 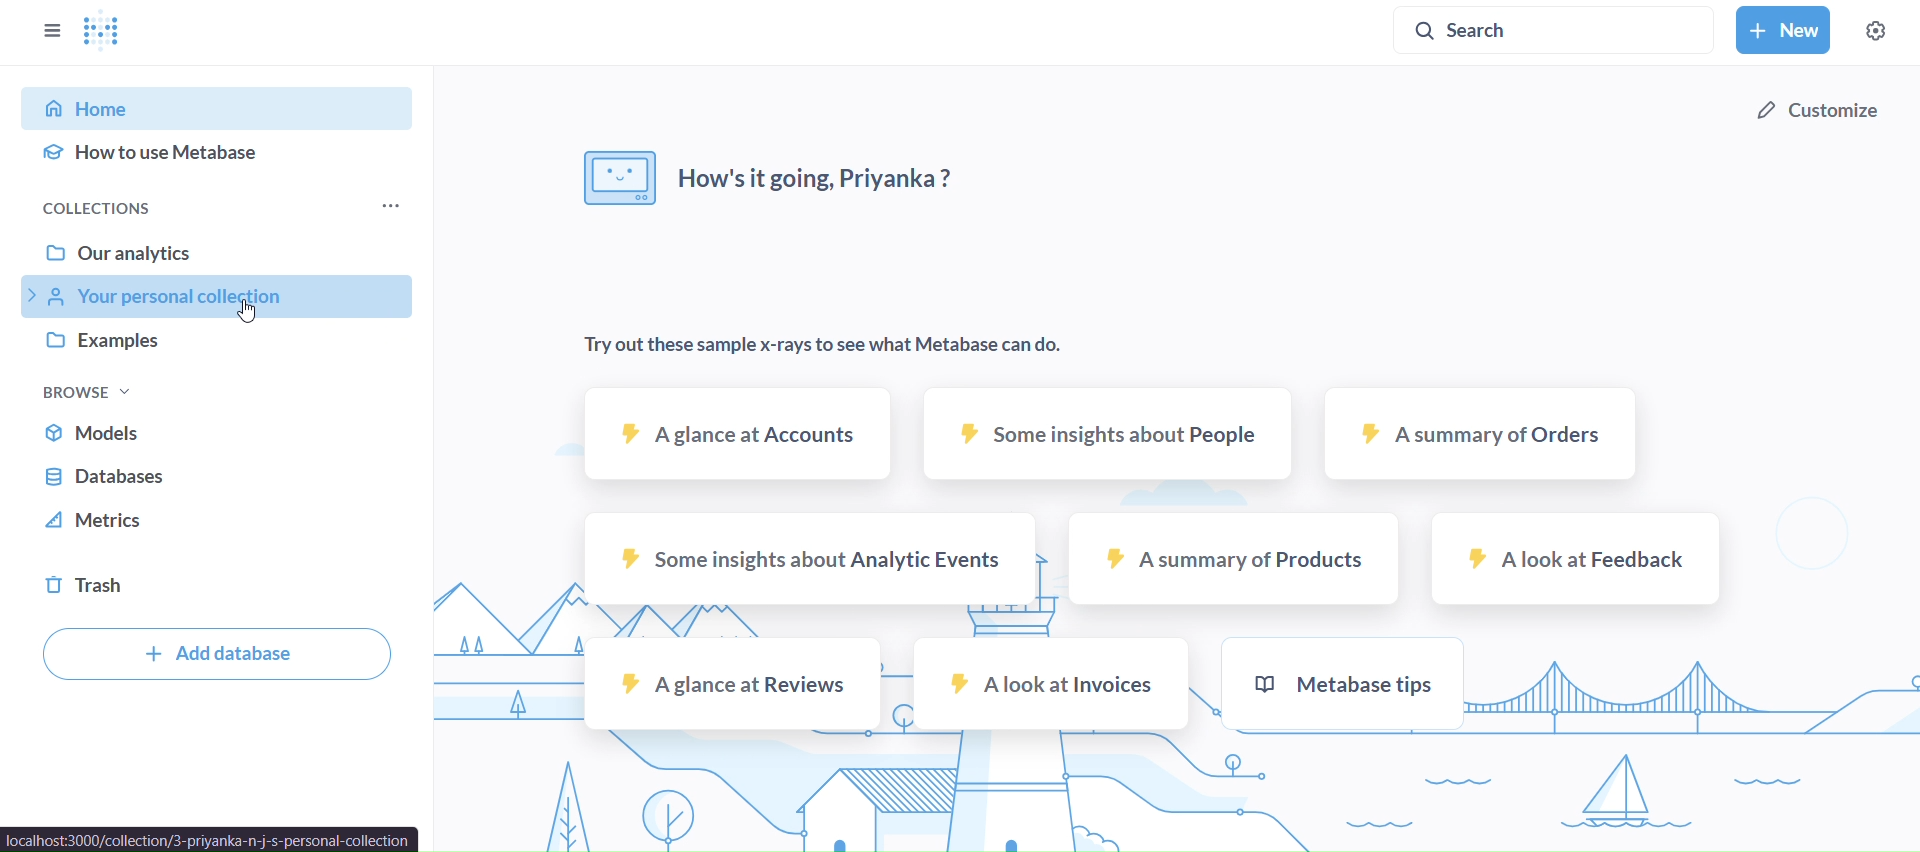 What do you see at coordinates (218, 293) in the screenshot?
I see `your persona collection` at bounding box center [218, 293].